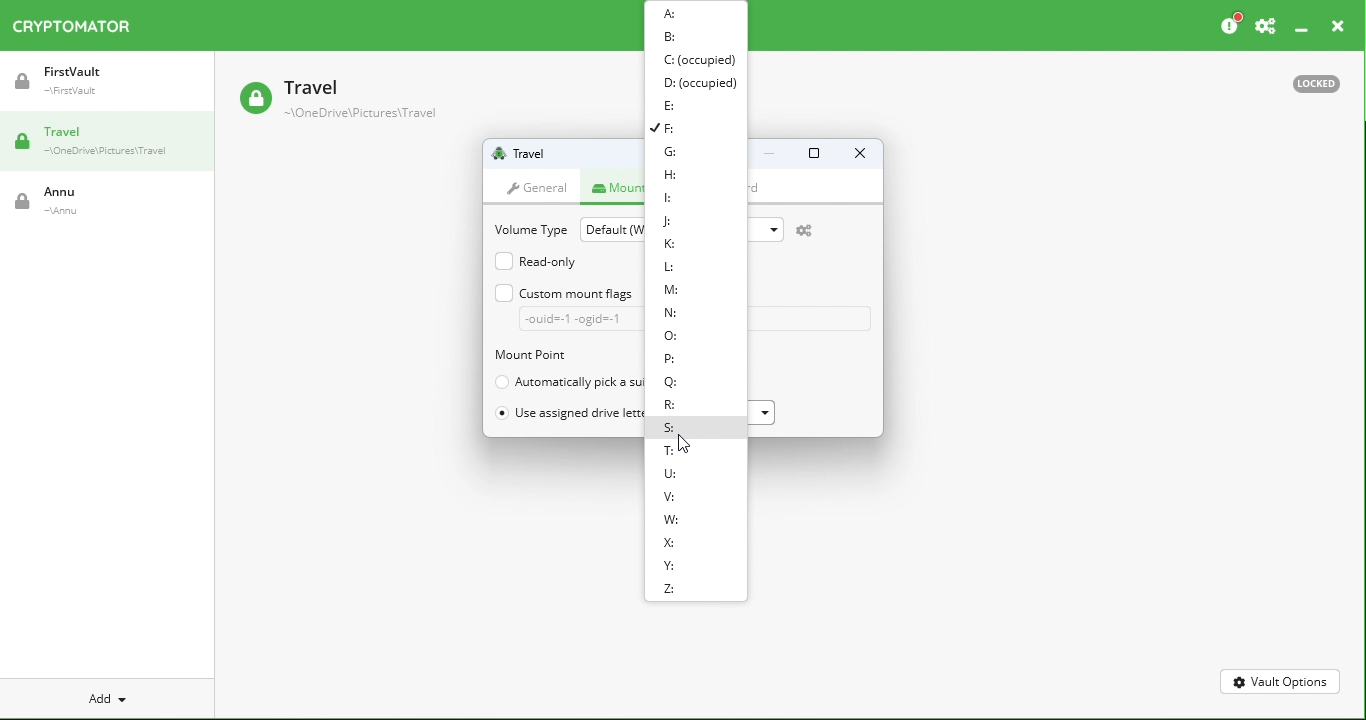 The width and height of the screenshot is (1366, 720). I want to click on Volume type, so click(528, 228).